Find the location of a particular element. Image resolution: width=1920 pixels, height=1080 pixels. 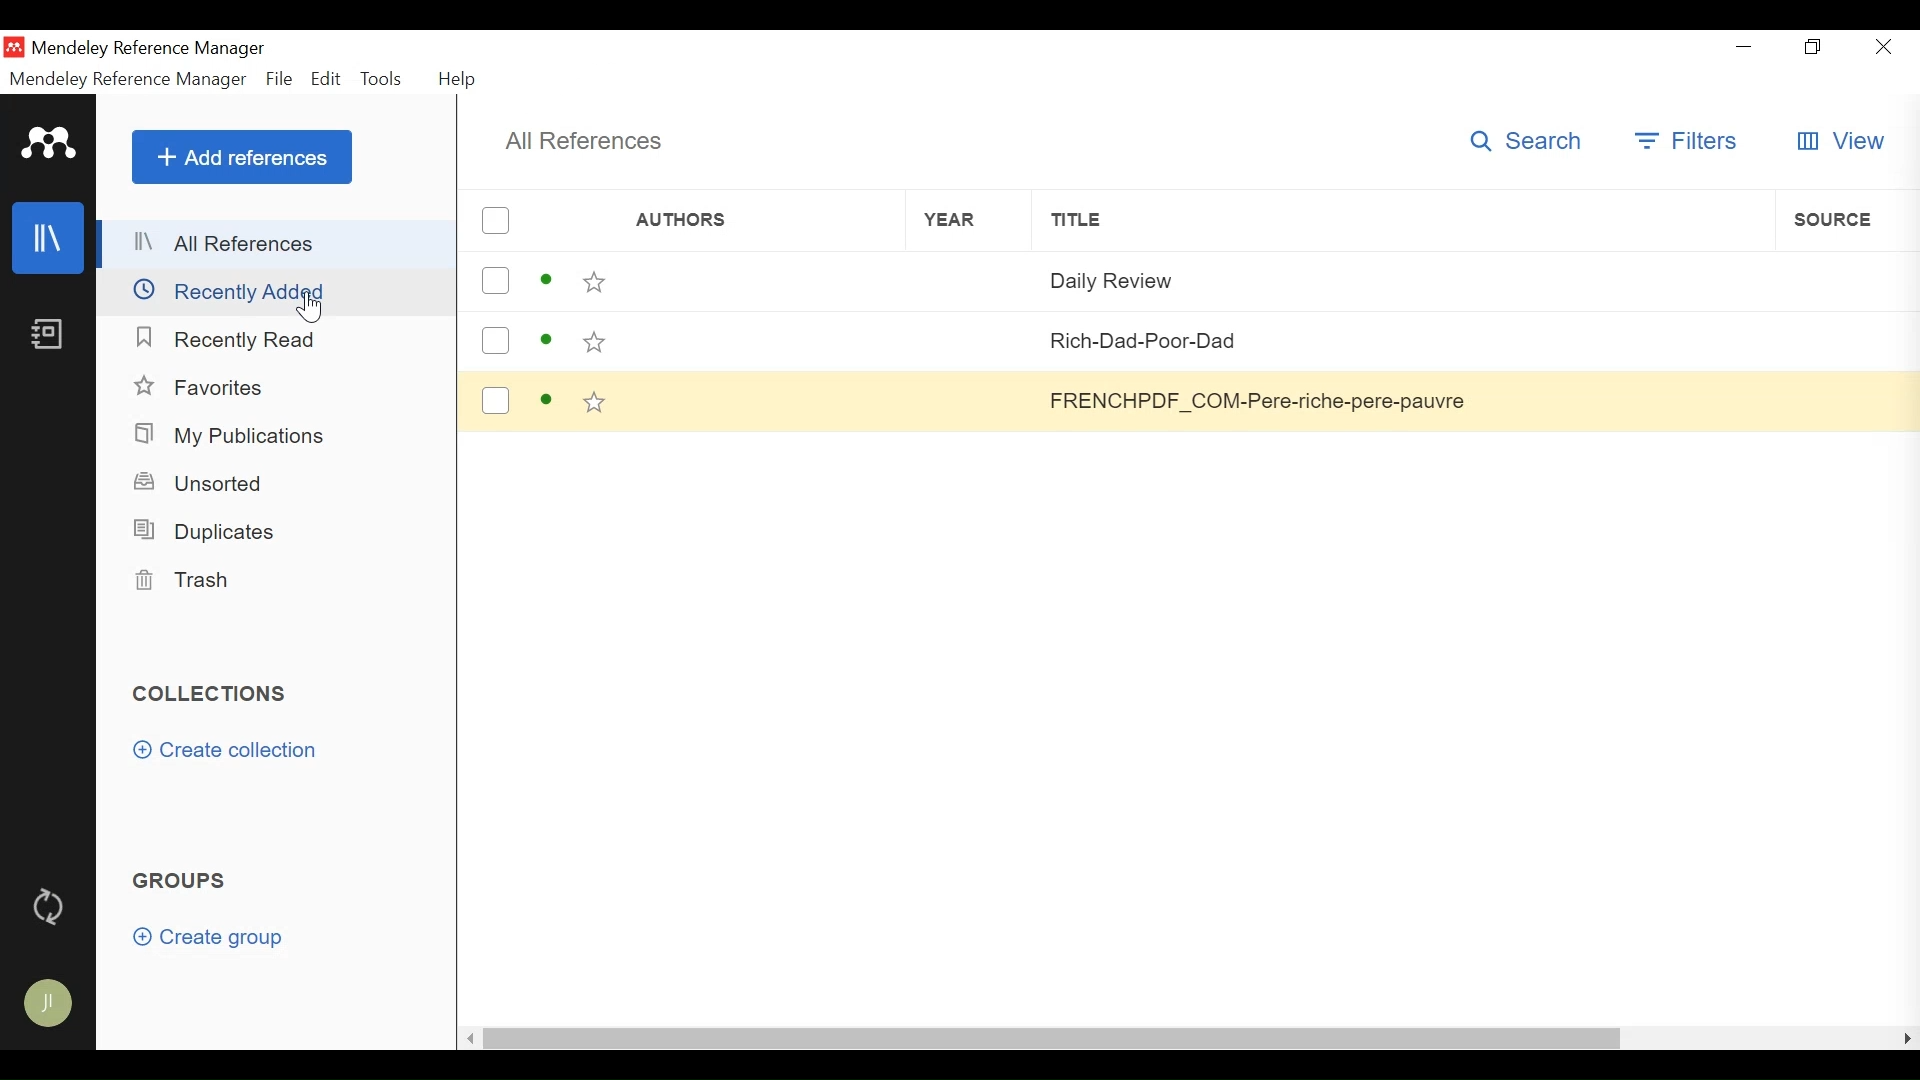

My Publications is located at coordinates (233, 435).